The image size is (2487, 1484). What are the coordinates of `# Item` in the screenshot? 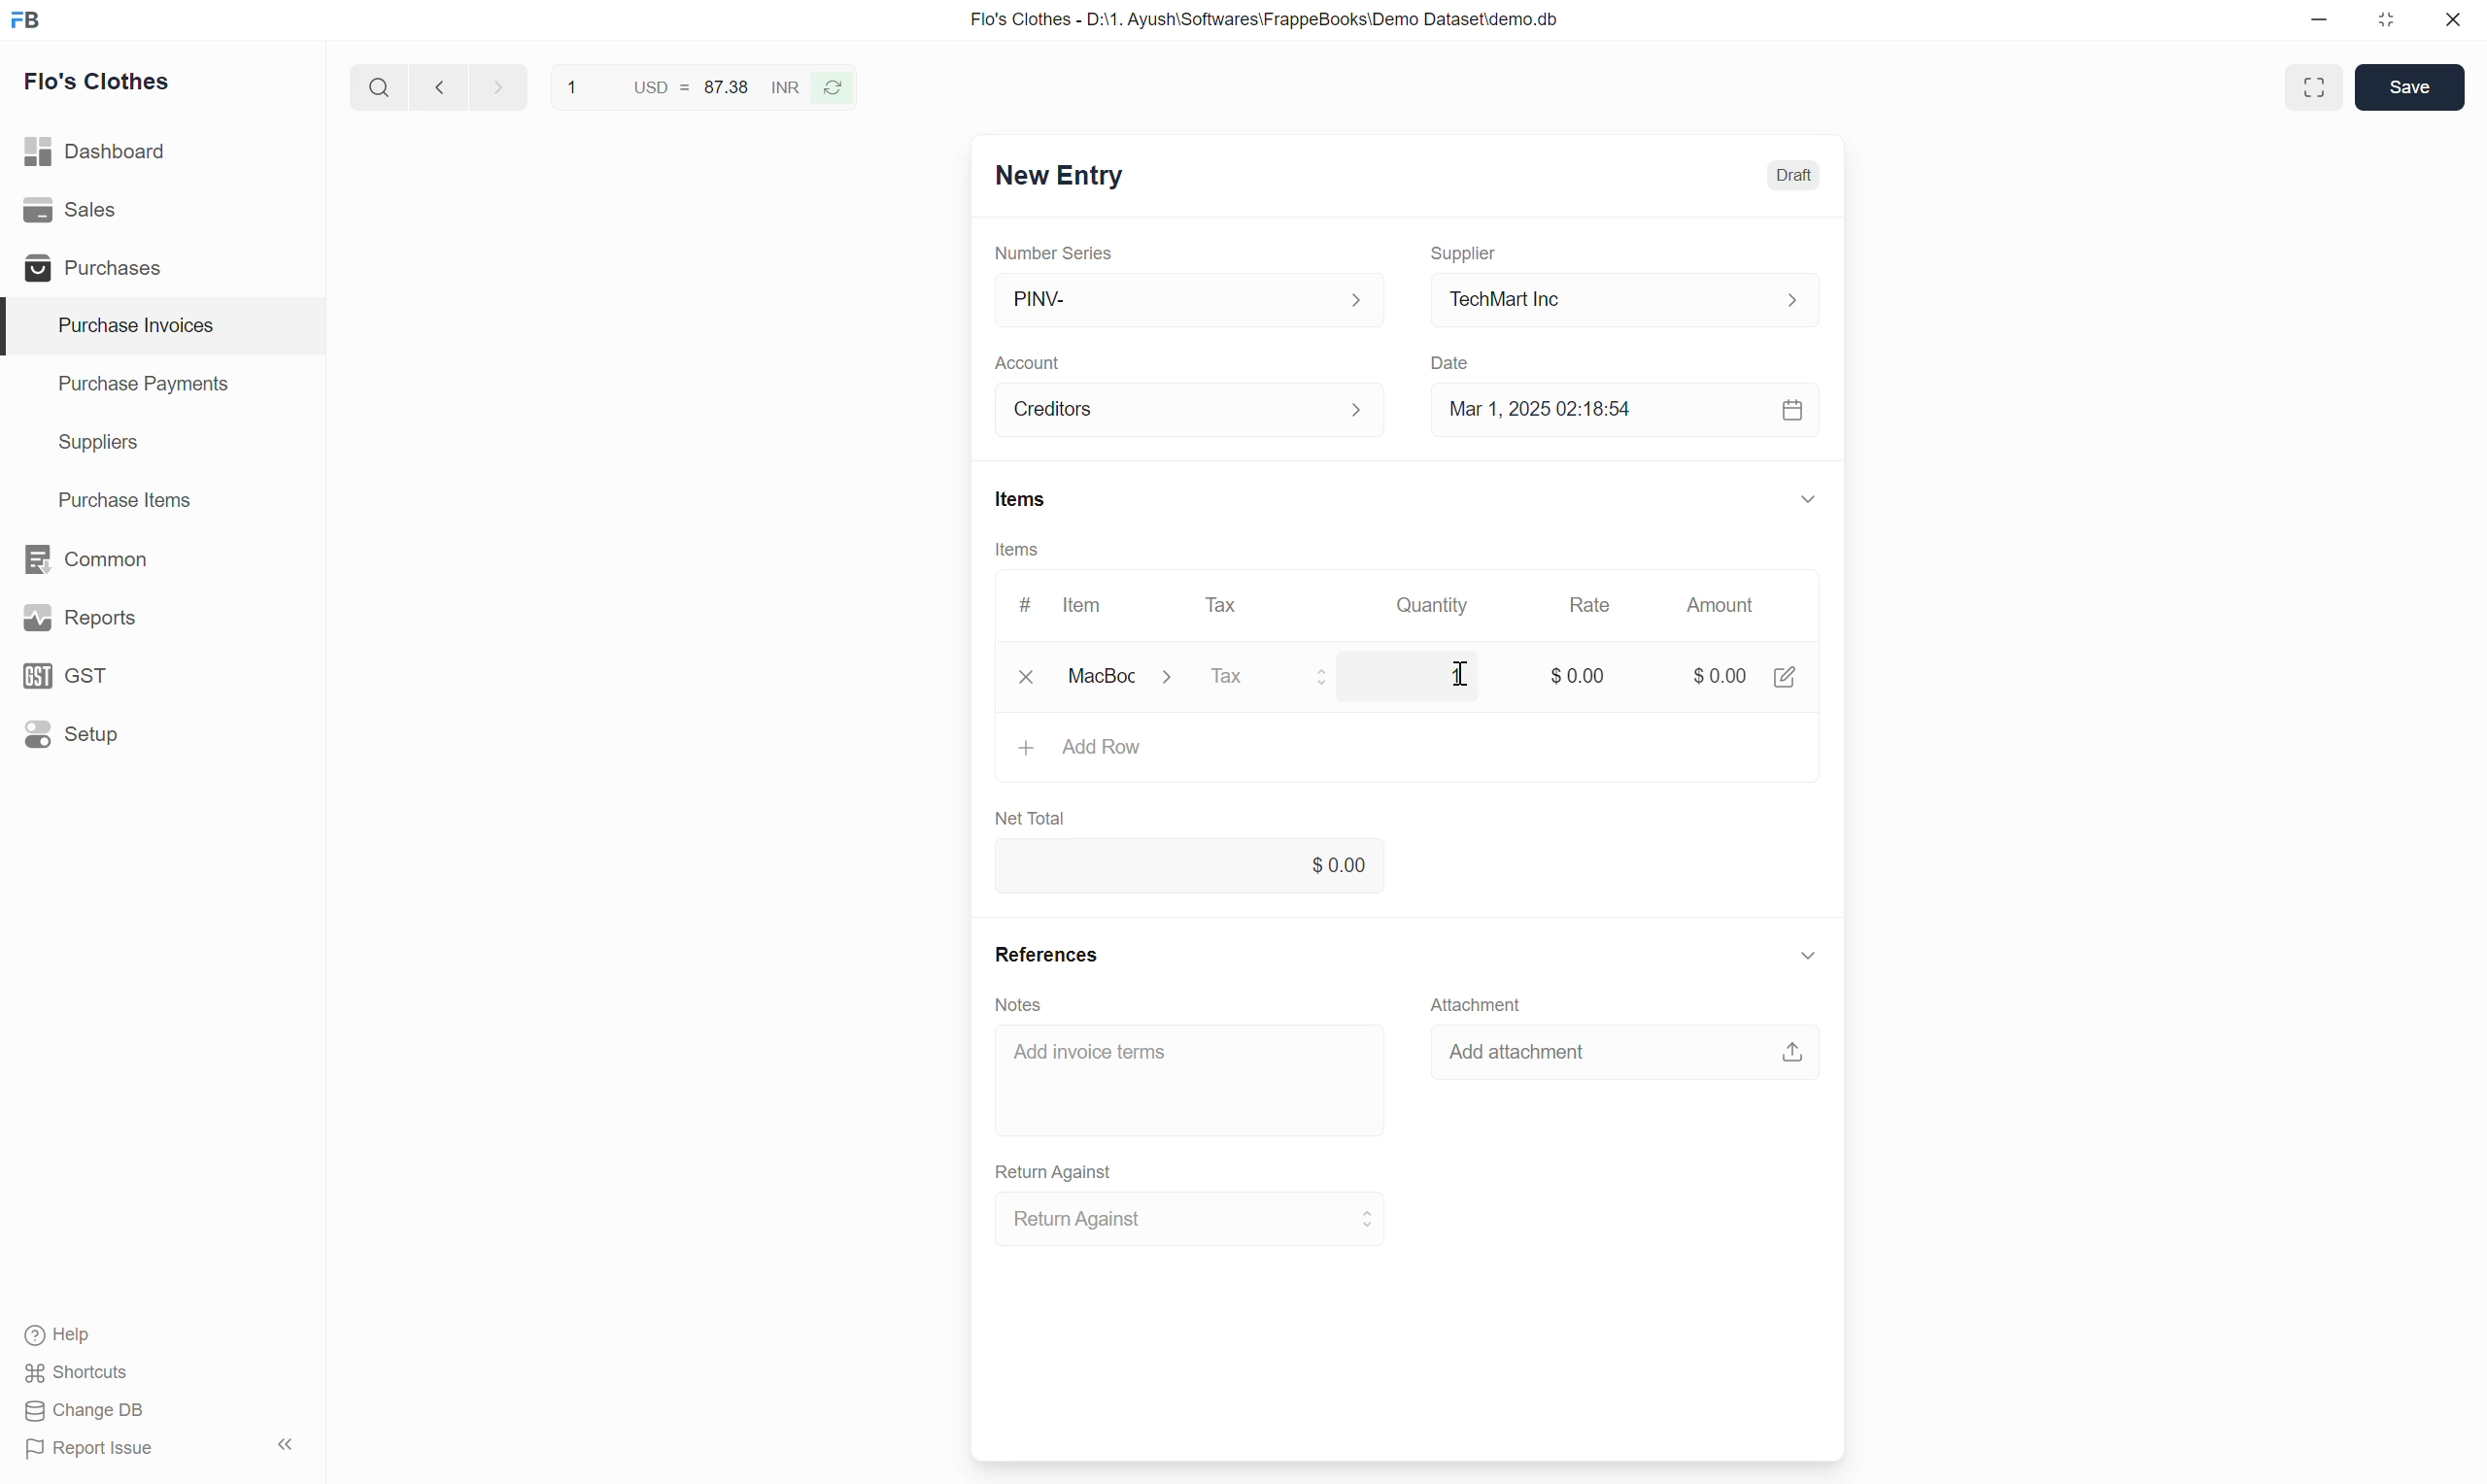 It's located at (1063, 605).